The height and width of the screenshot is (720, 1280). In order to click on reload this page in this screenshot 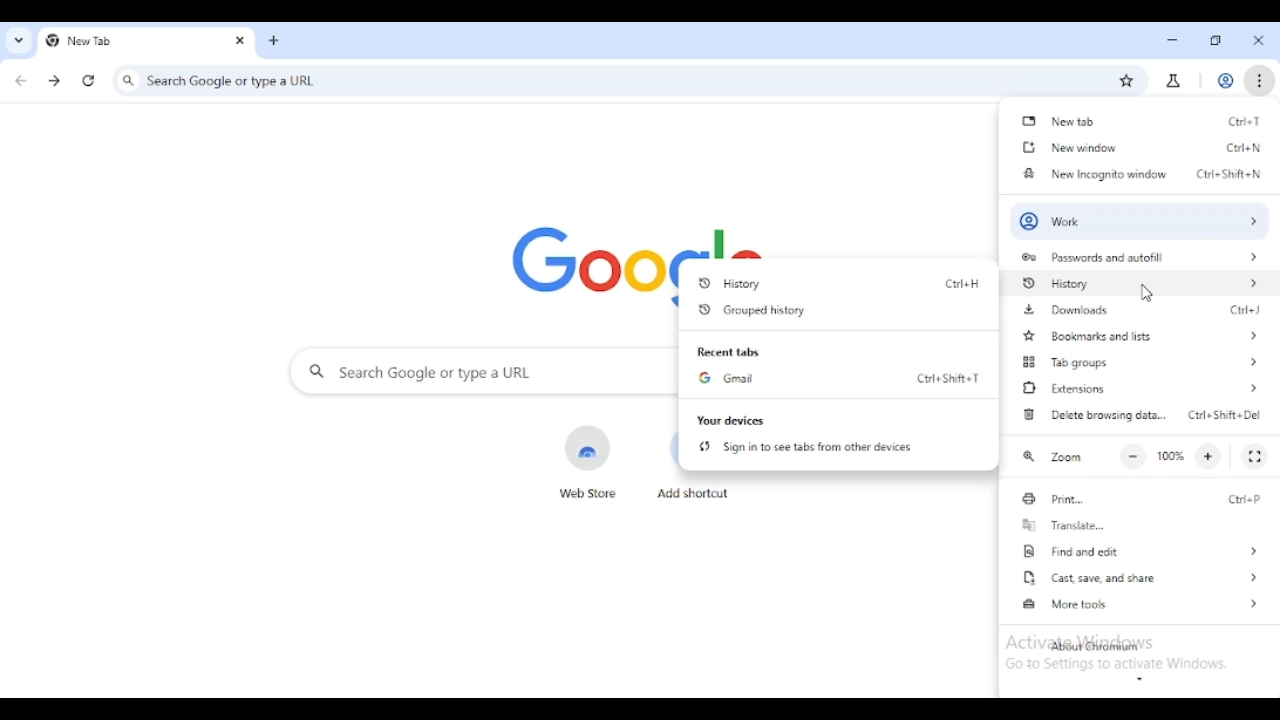, I will do `click(89, 81)`.